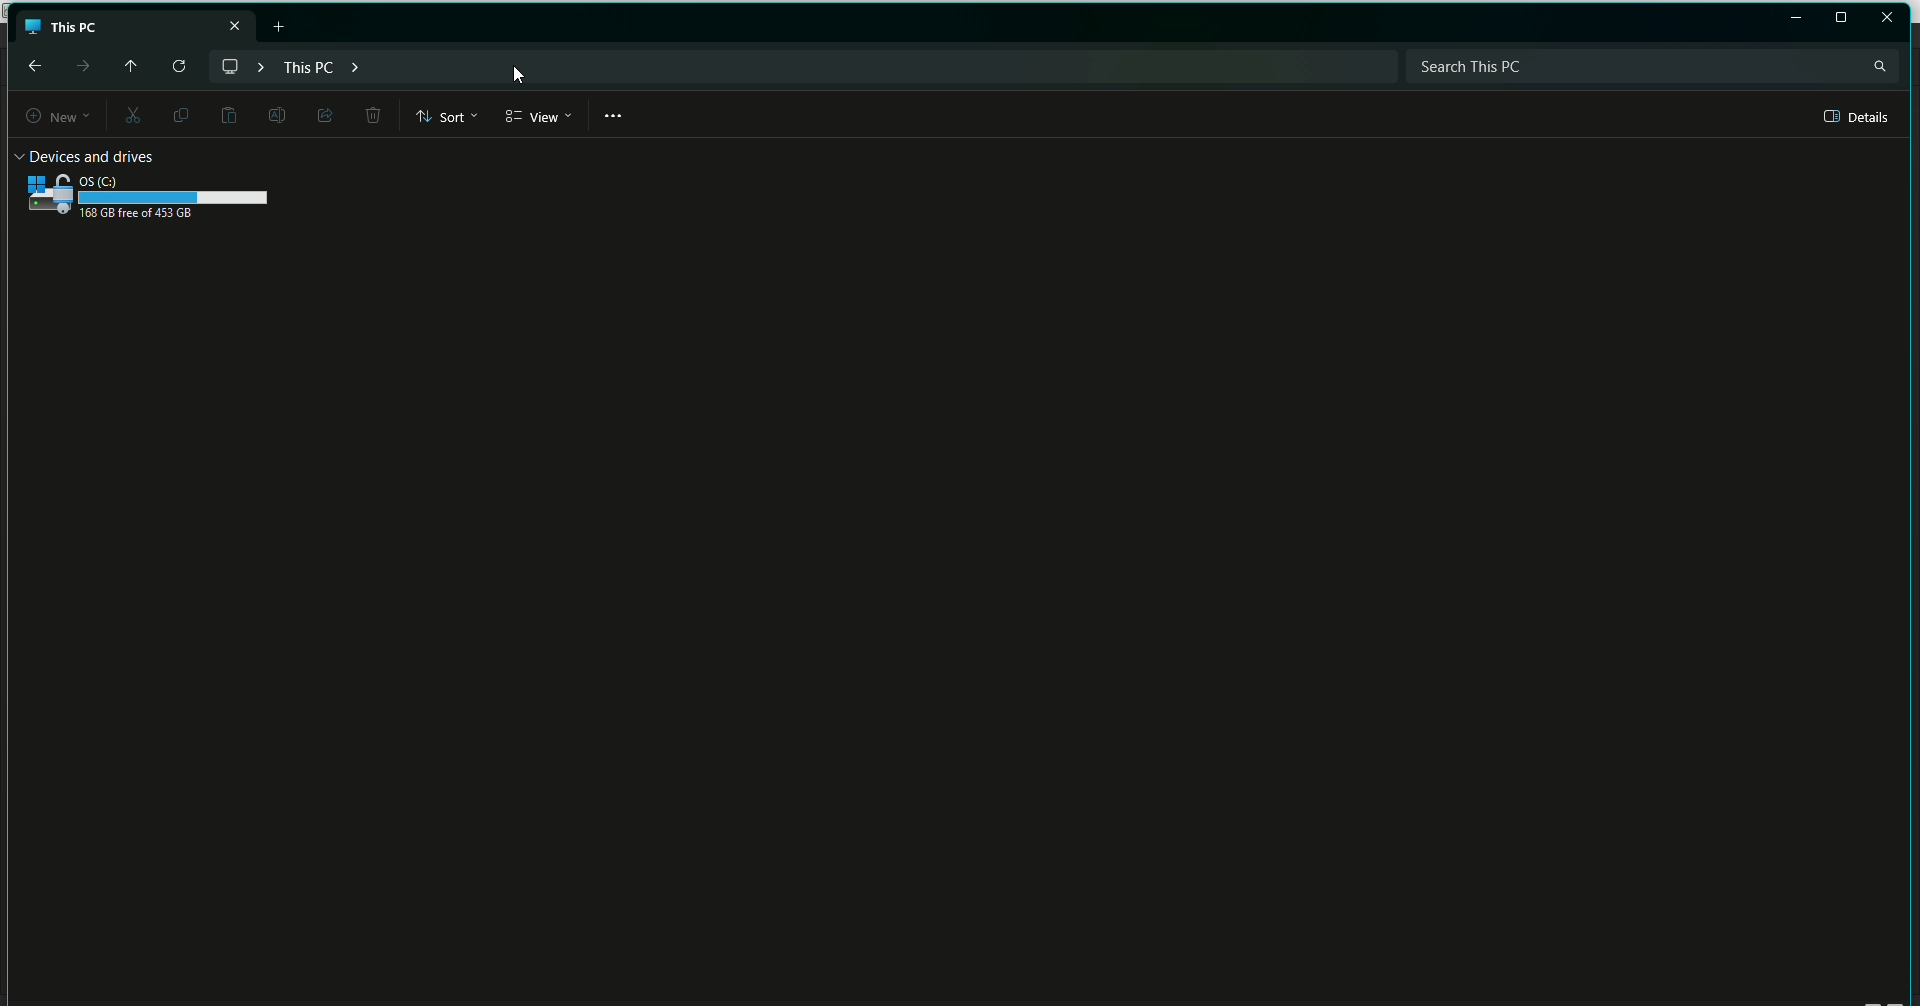 This screenshot has width=1920, height=1006. What do you see at coordinates (1796, 19) in the screenshot?
I see `Restore` at bounding box center [1796, 19].